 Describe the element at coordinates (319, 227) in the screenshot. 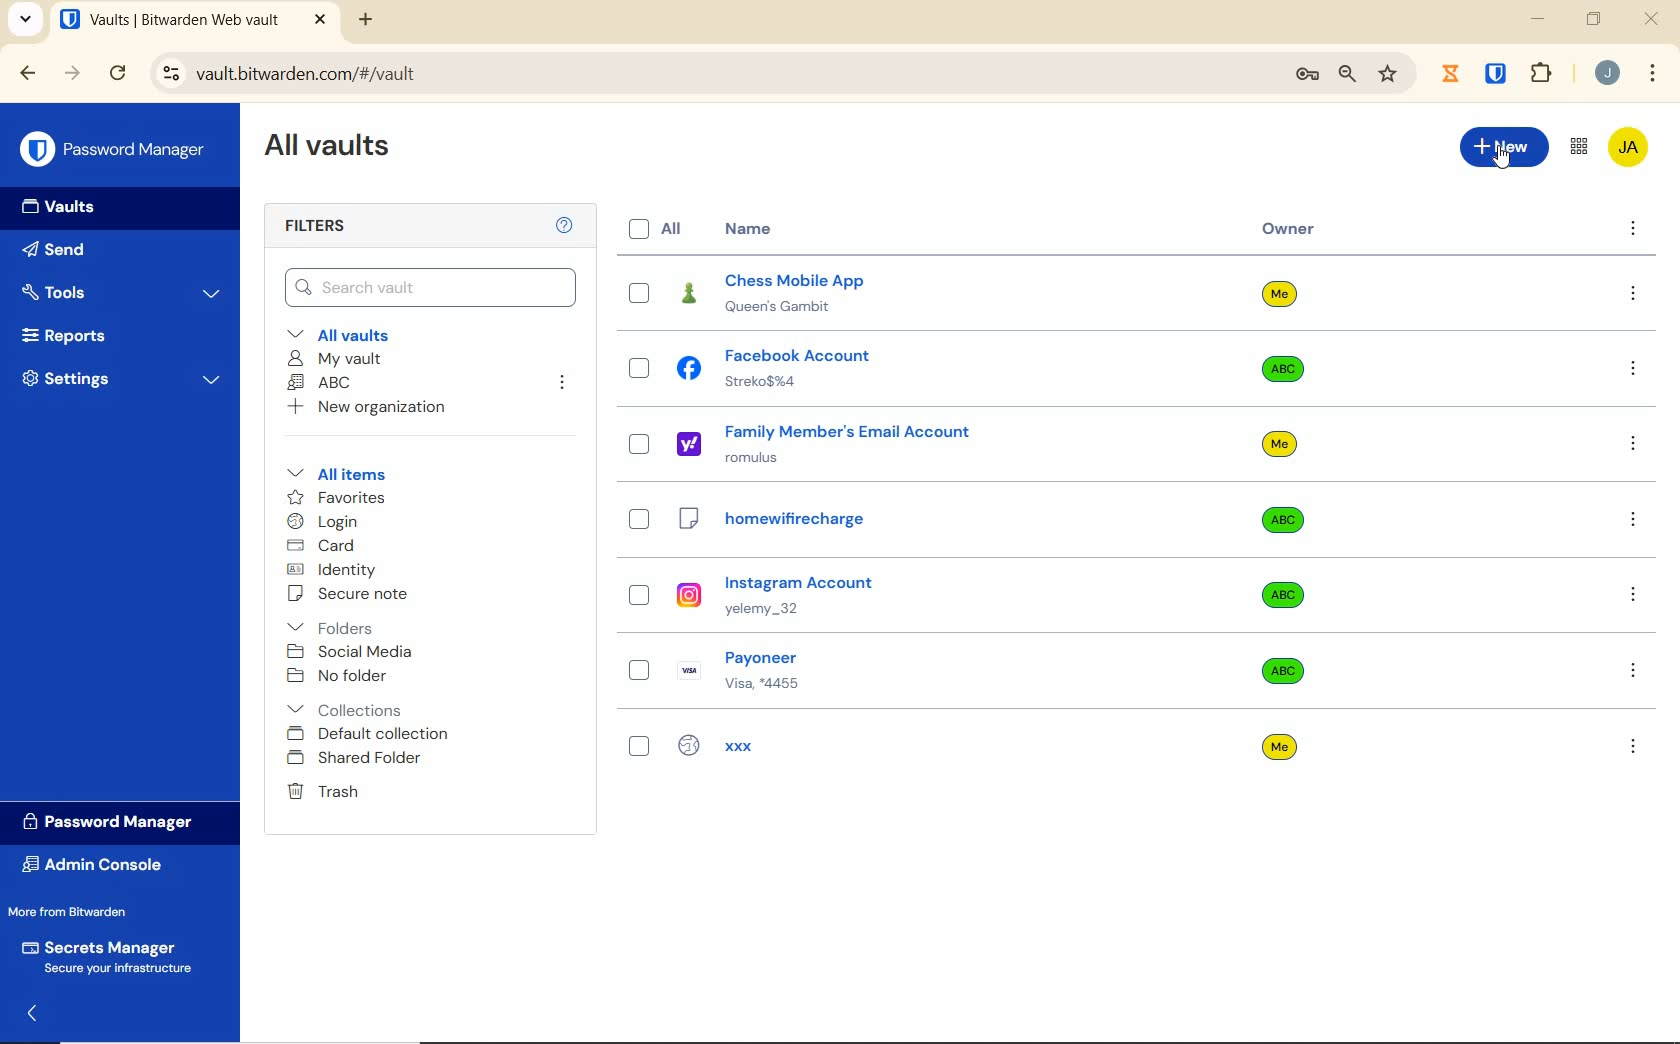

I see `Filters` at that location.